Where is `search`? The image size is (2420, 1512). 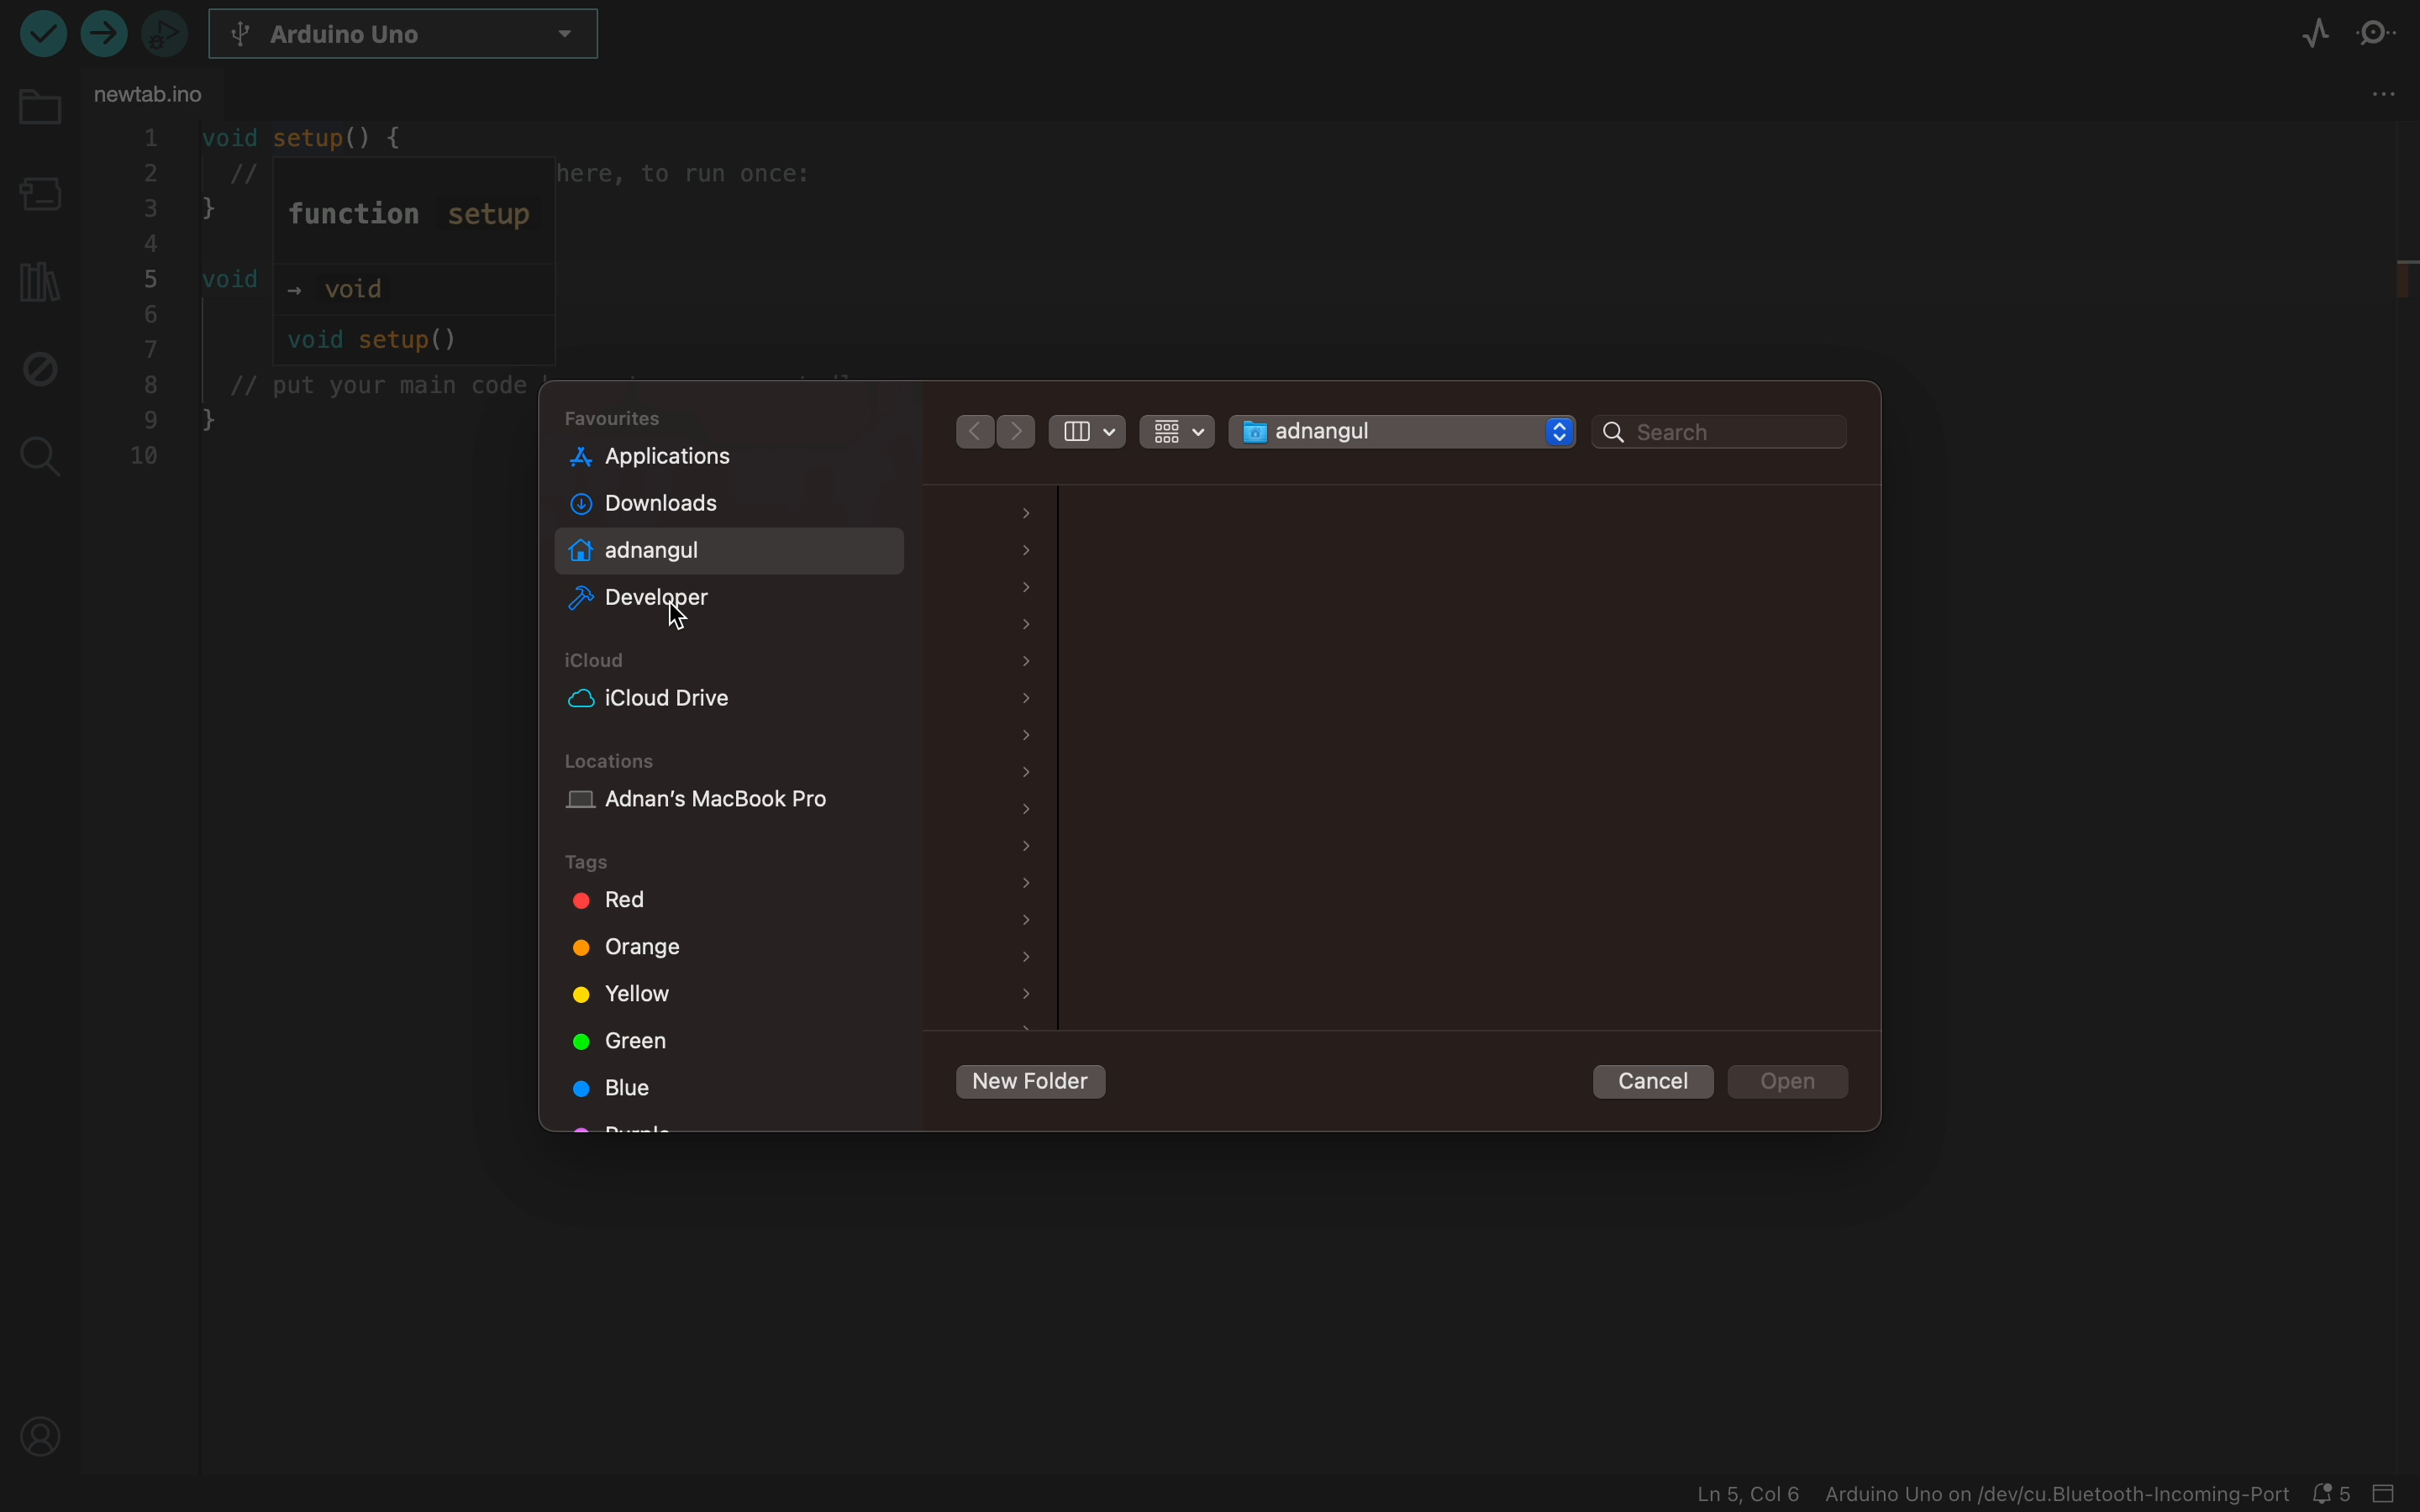
search is located at coordinates (37, 451).